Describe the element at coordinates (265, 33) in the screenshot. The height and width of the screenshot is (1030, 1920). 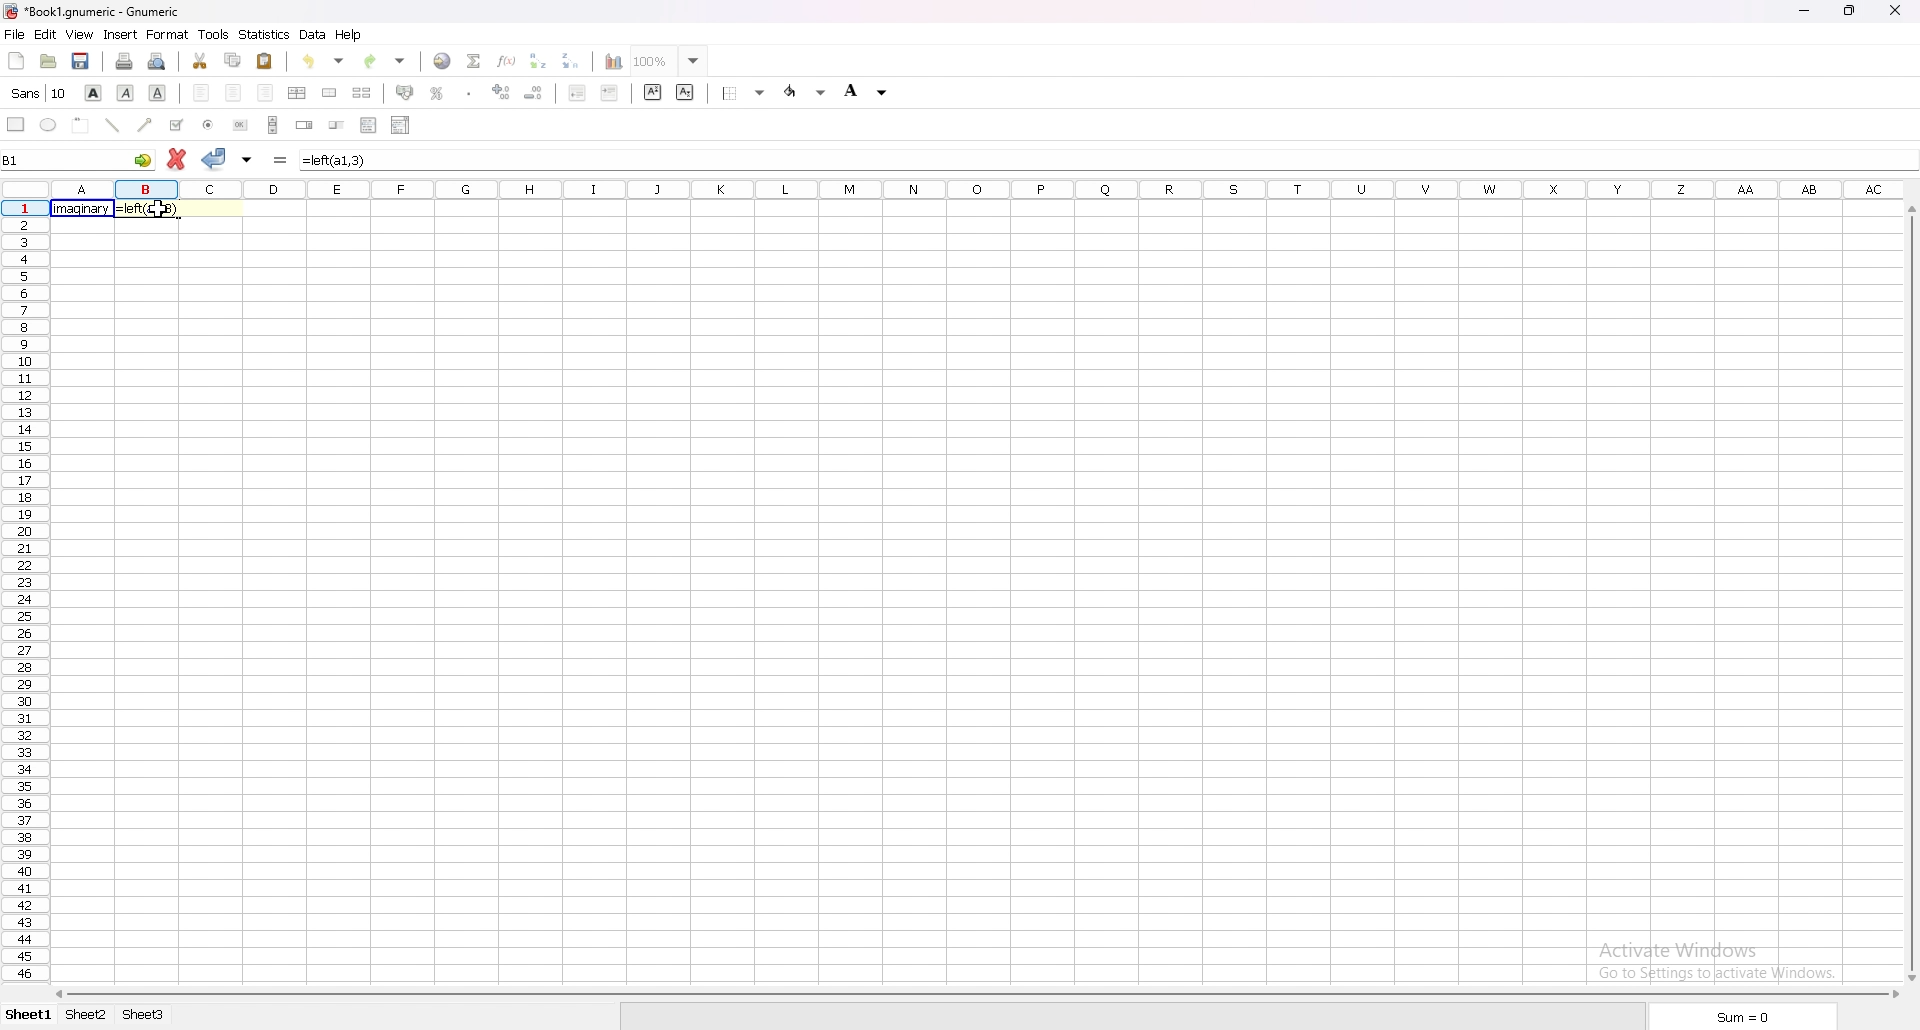
I see `statistics` at that location.